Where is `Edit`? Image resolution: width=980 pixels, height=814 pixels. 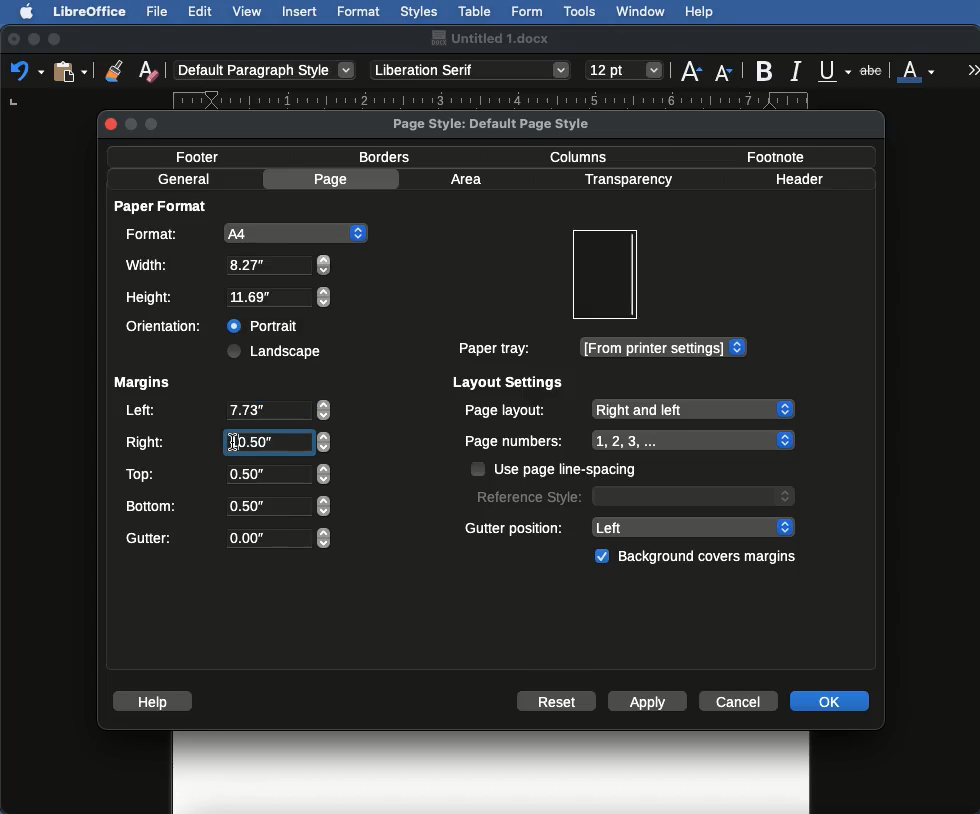
Edit is located at coordinates (200, 11).